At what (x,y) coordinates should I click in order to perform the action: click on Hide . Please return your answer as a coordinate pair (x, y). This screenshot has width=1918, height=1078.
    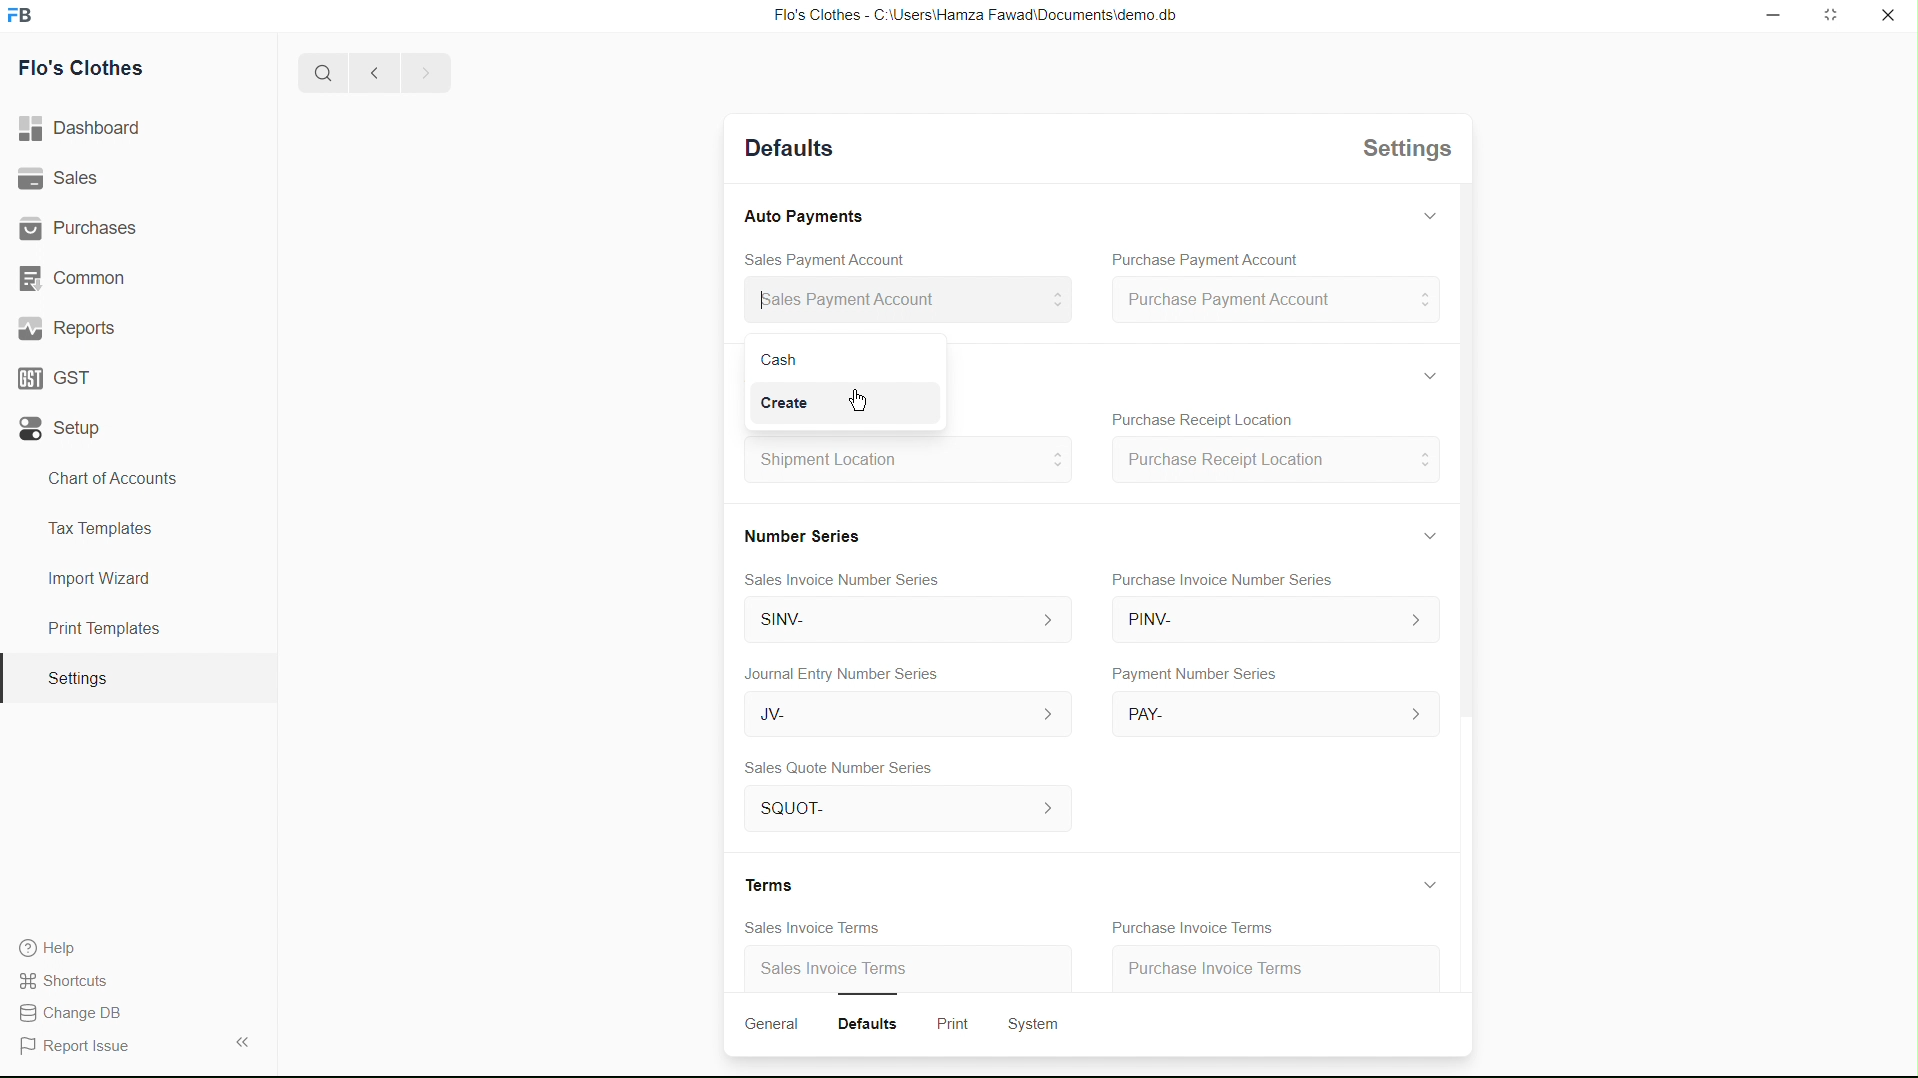
    Looking at the image, I should click on (1420, 538).